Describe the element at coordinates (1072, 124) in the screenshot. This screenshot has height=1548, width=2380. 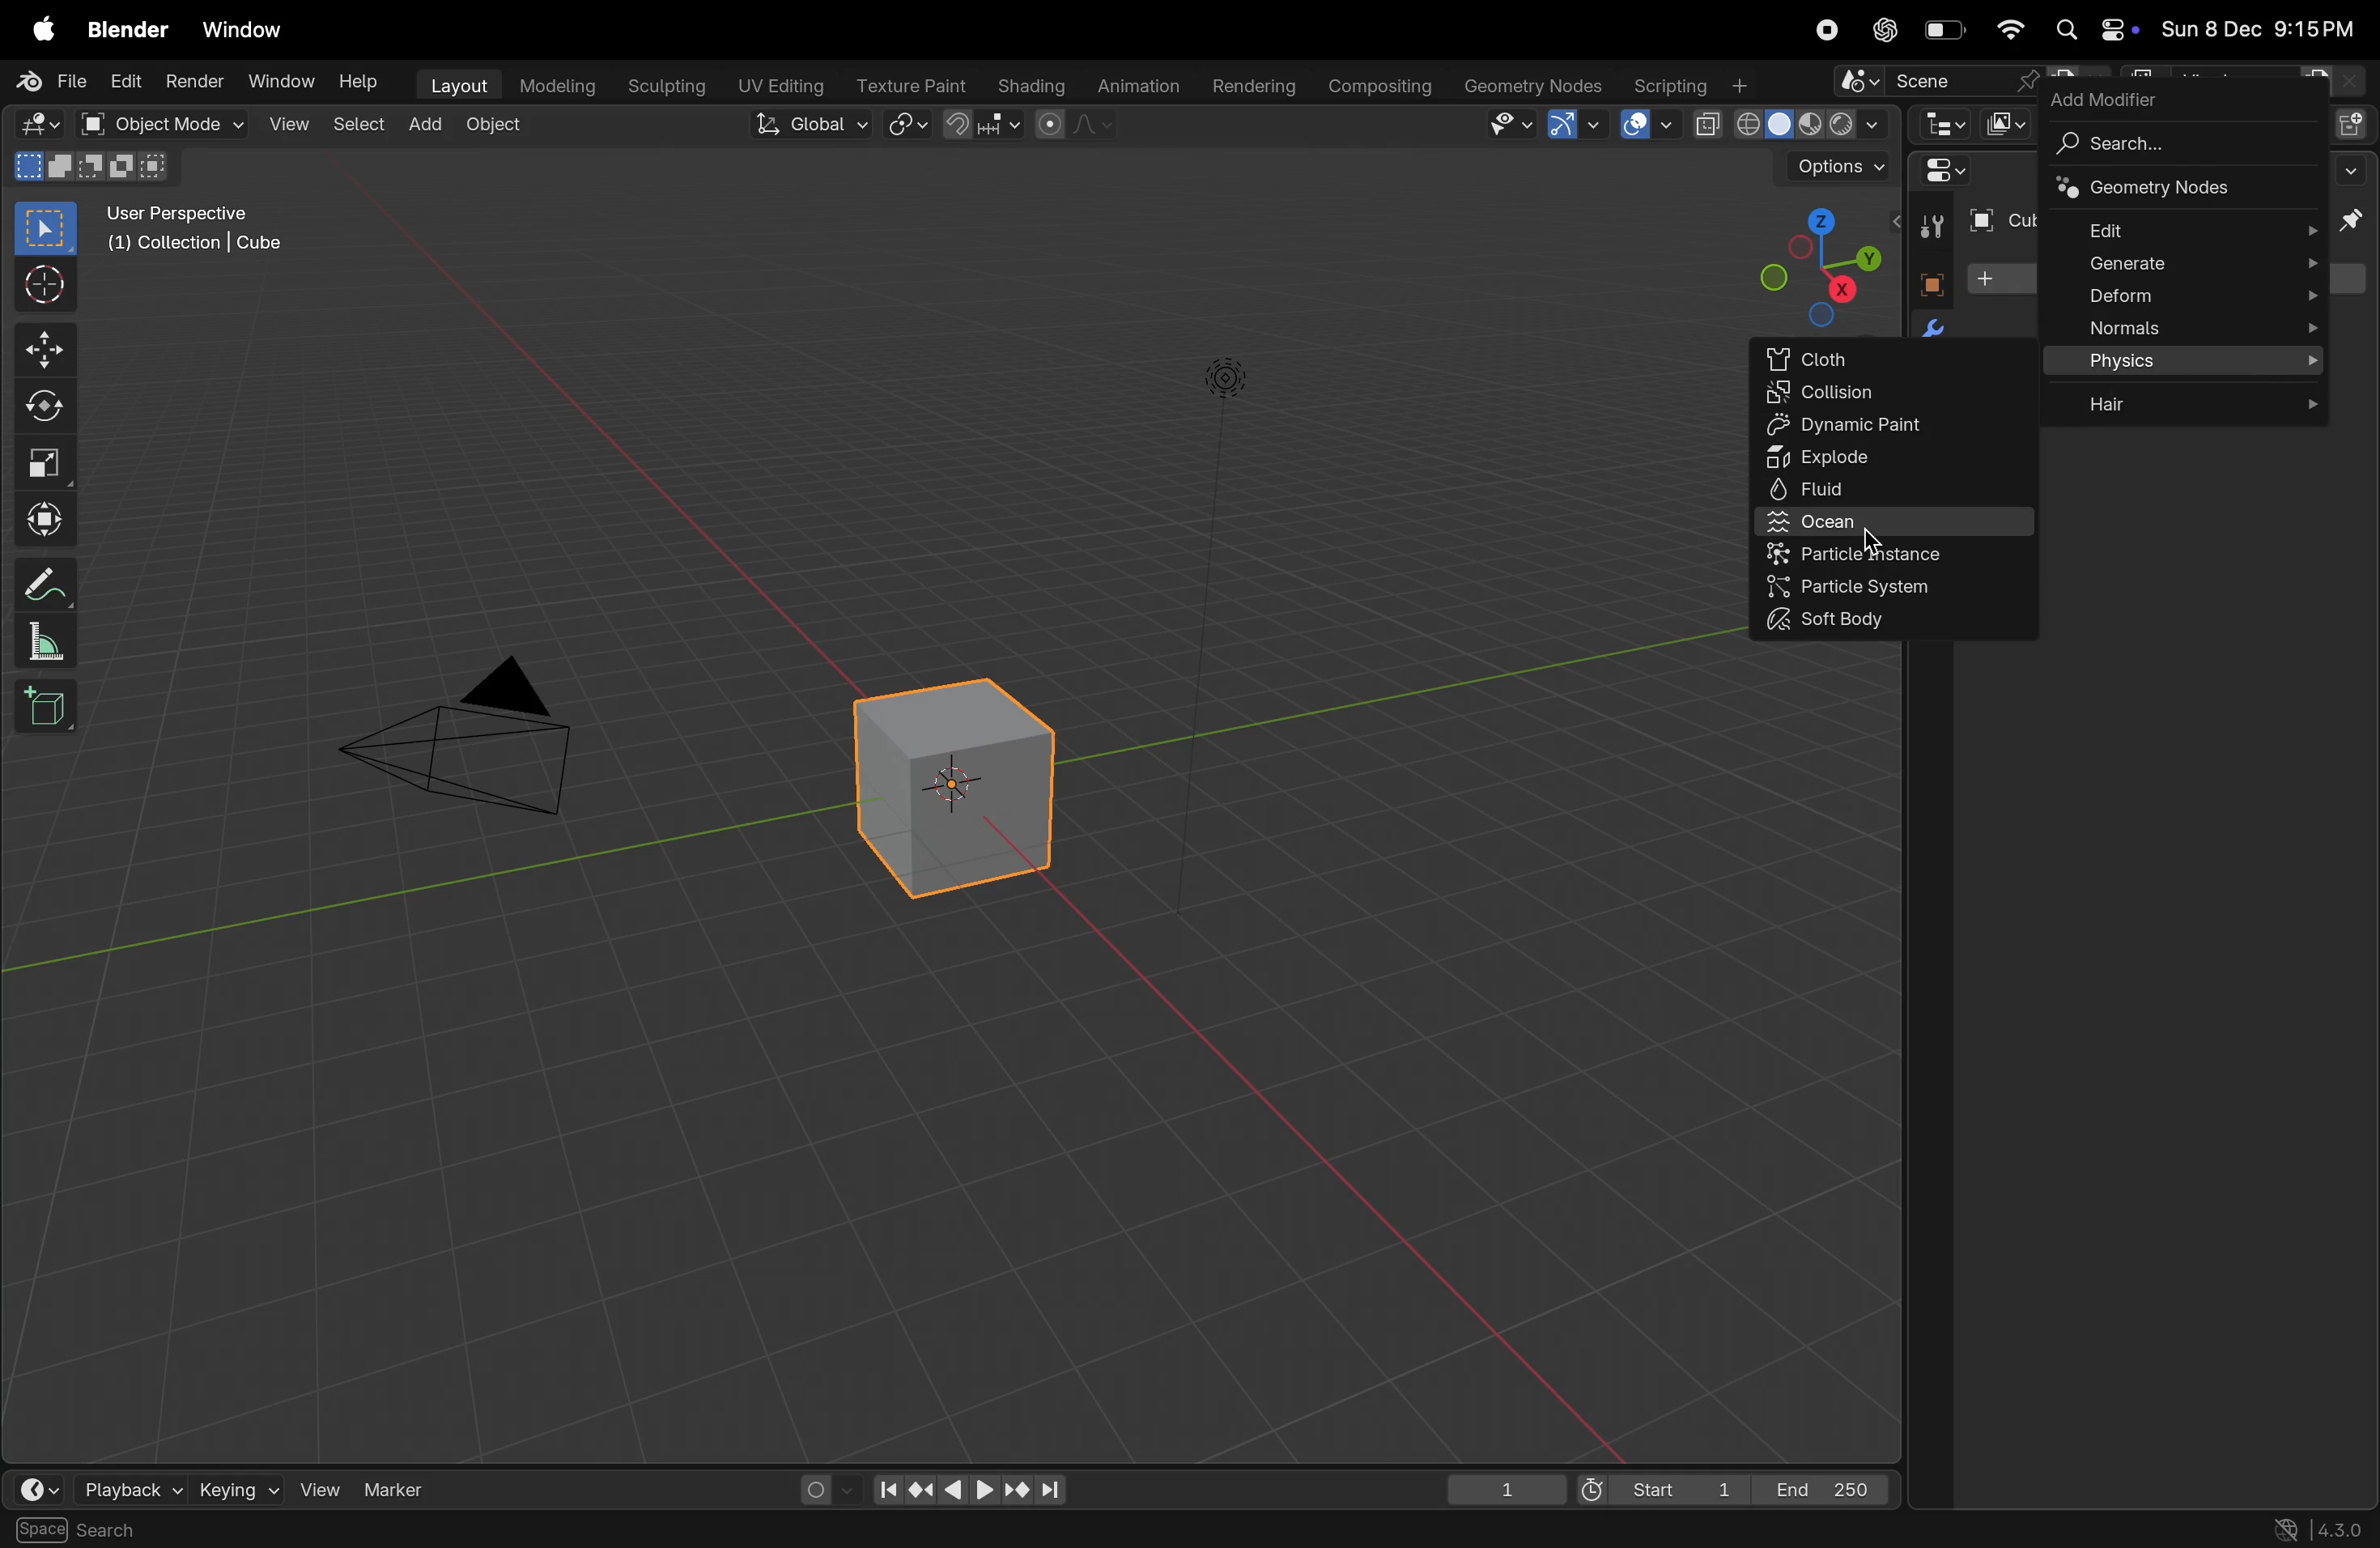
I see `proportional point` at that location.